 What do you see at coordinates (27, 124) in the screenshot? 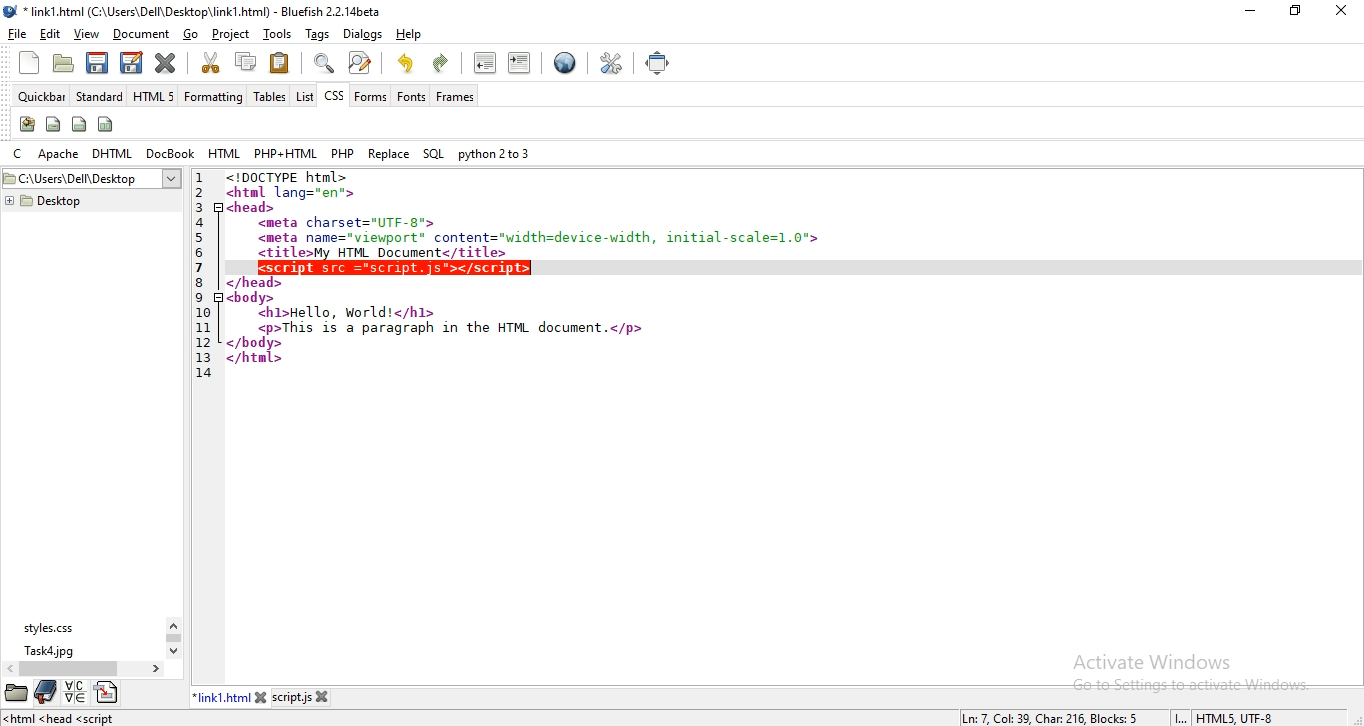
I see `create stylesheet` at bounding box center [27, 124].